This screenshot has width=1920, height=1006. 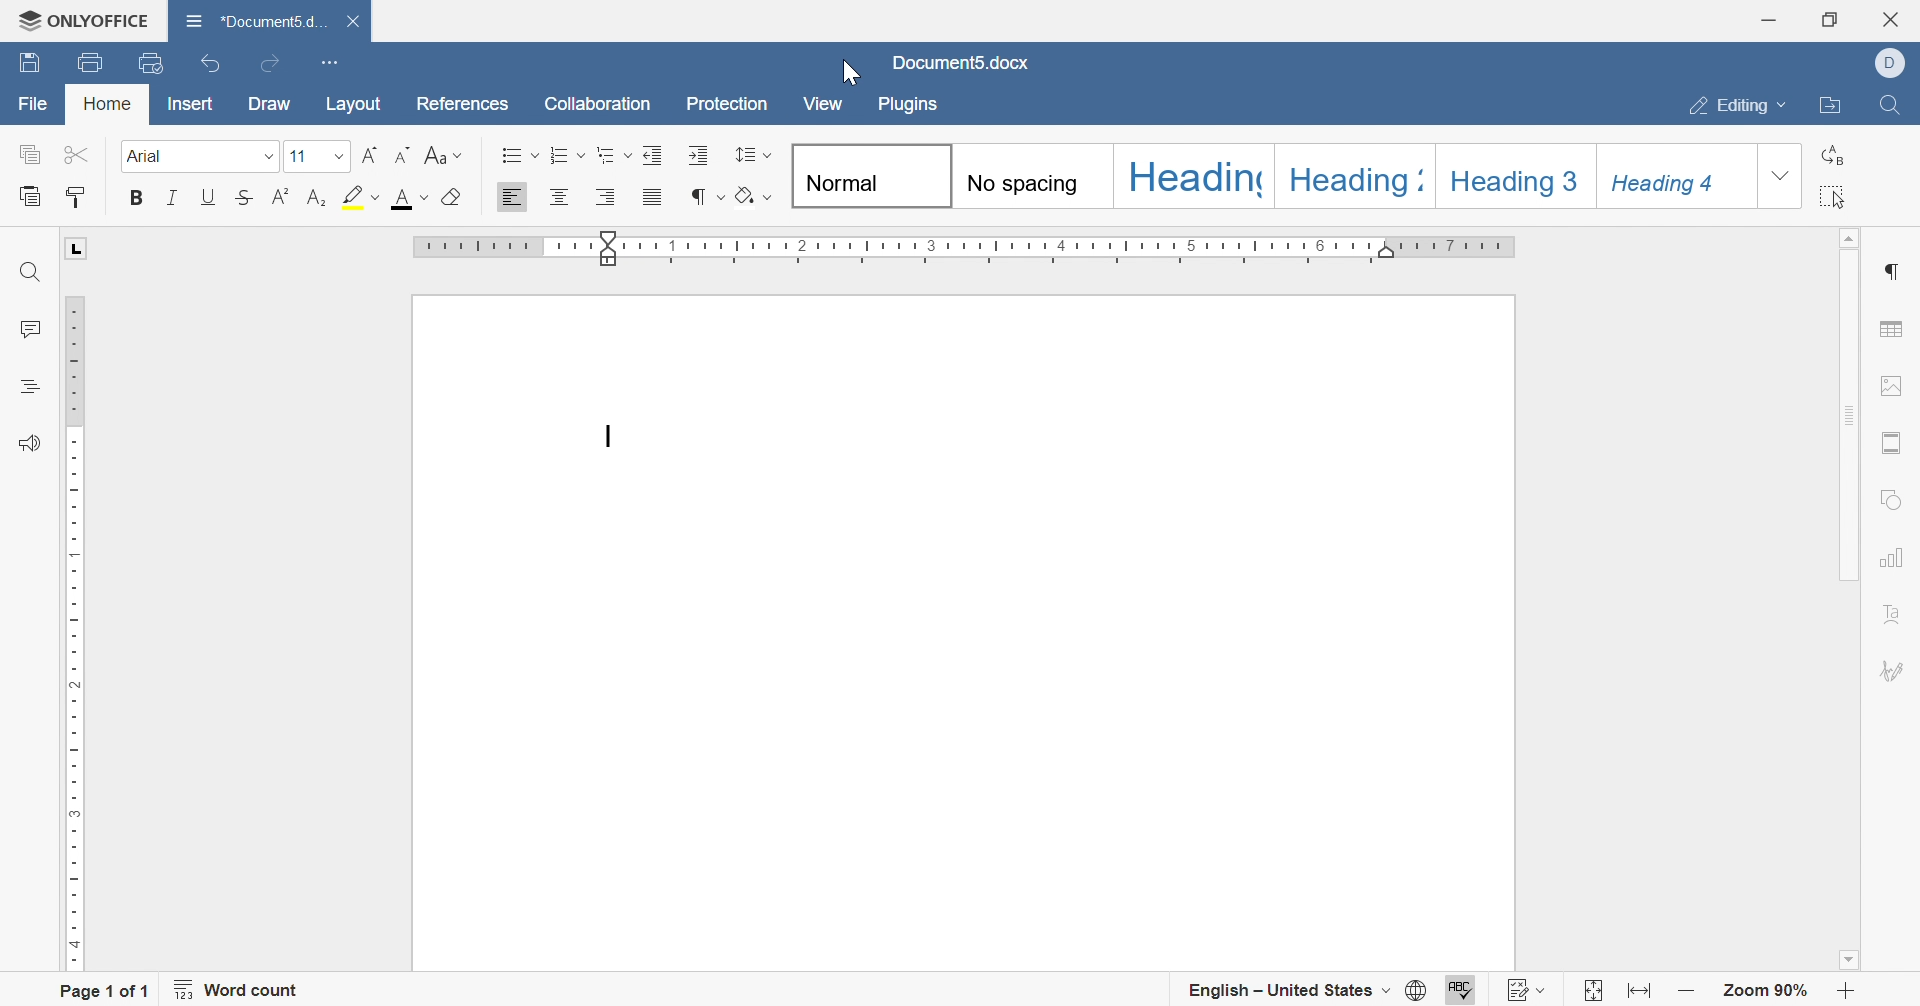 I want to click on track changes, so click(x=1530, y=989).